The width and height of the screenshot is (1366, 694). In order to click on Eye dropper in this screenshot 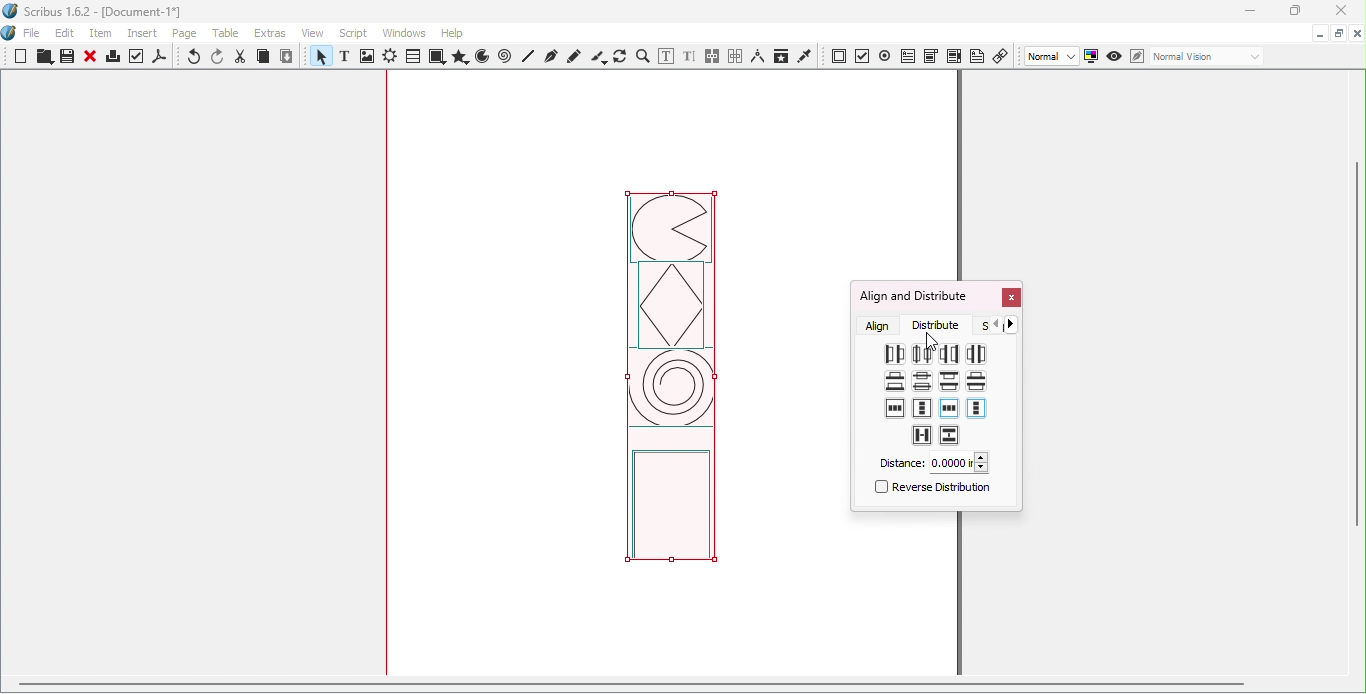, I will do `click(805, 55)`.